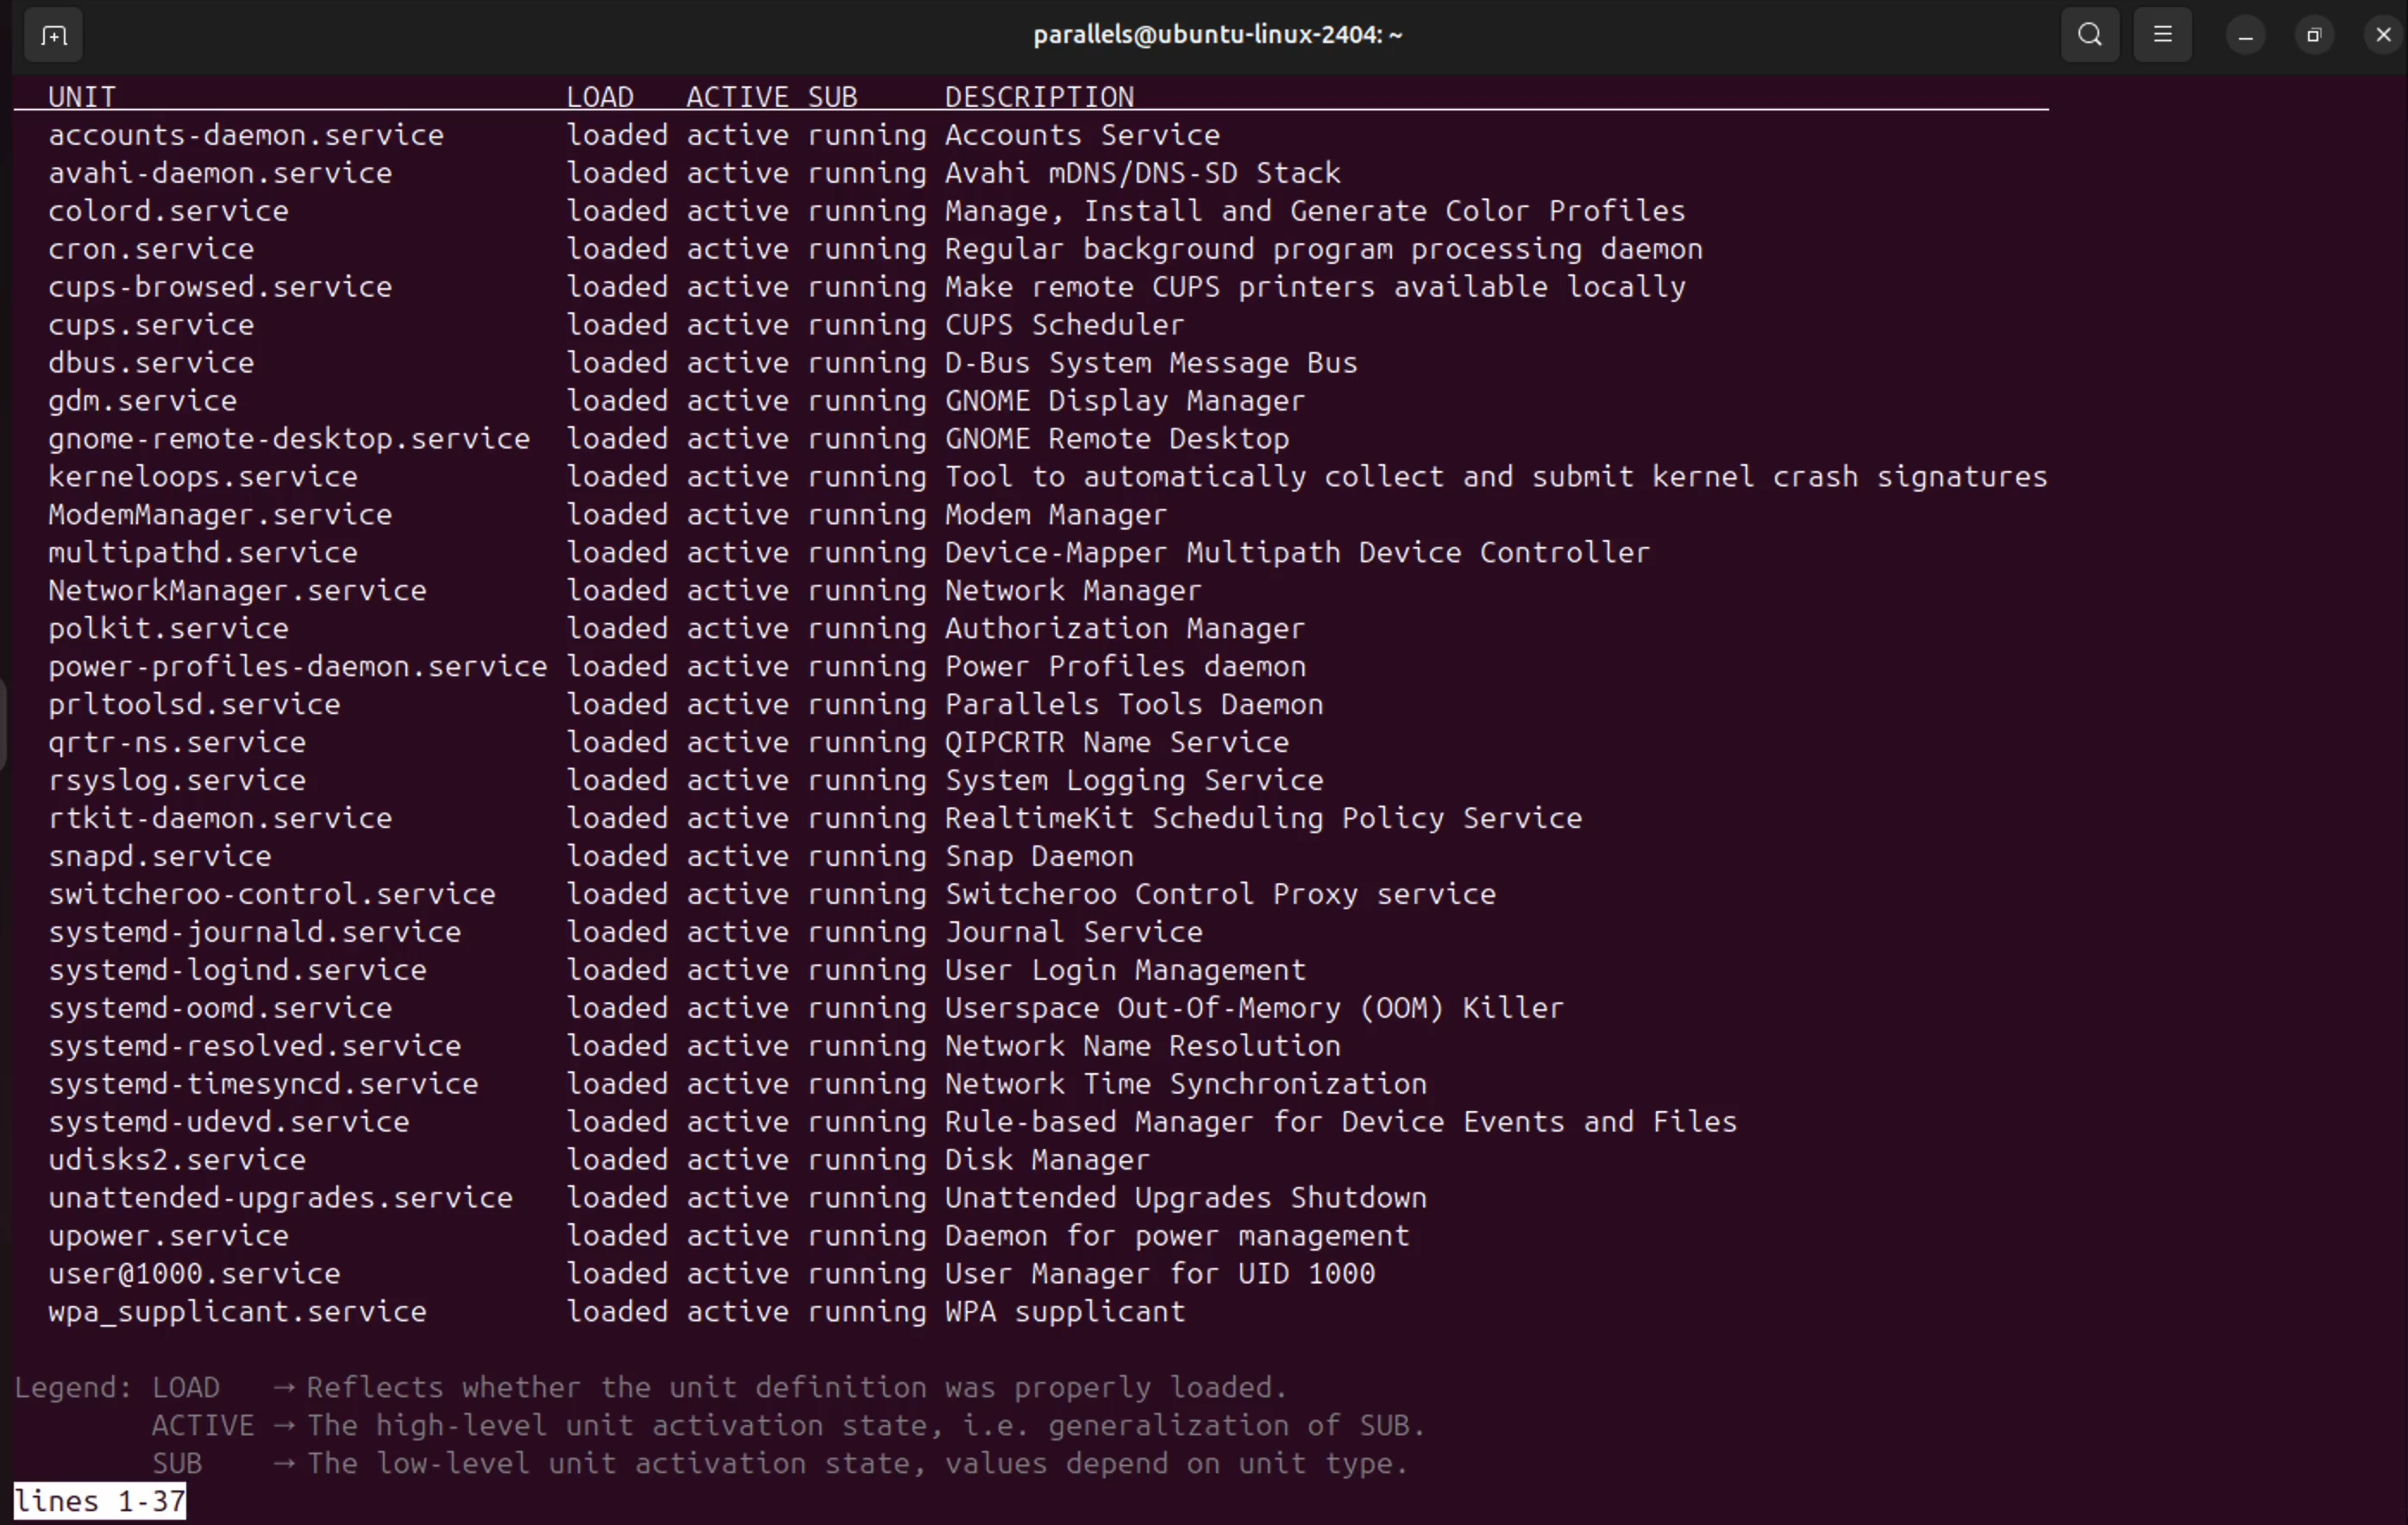  Describe the element at coordinates (1065, 1241) in the screenshot. I see `active running power management` at that location.